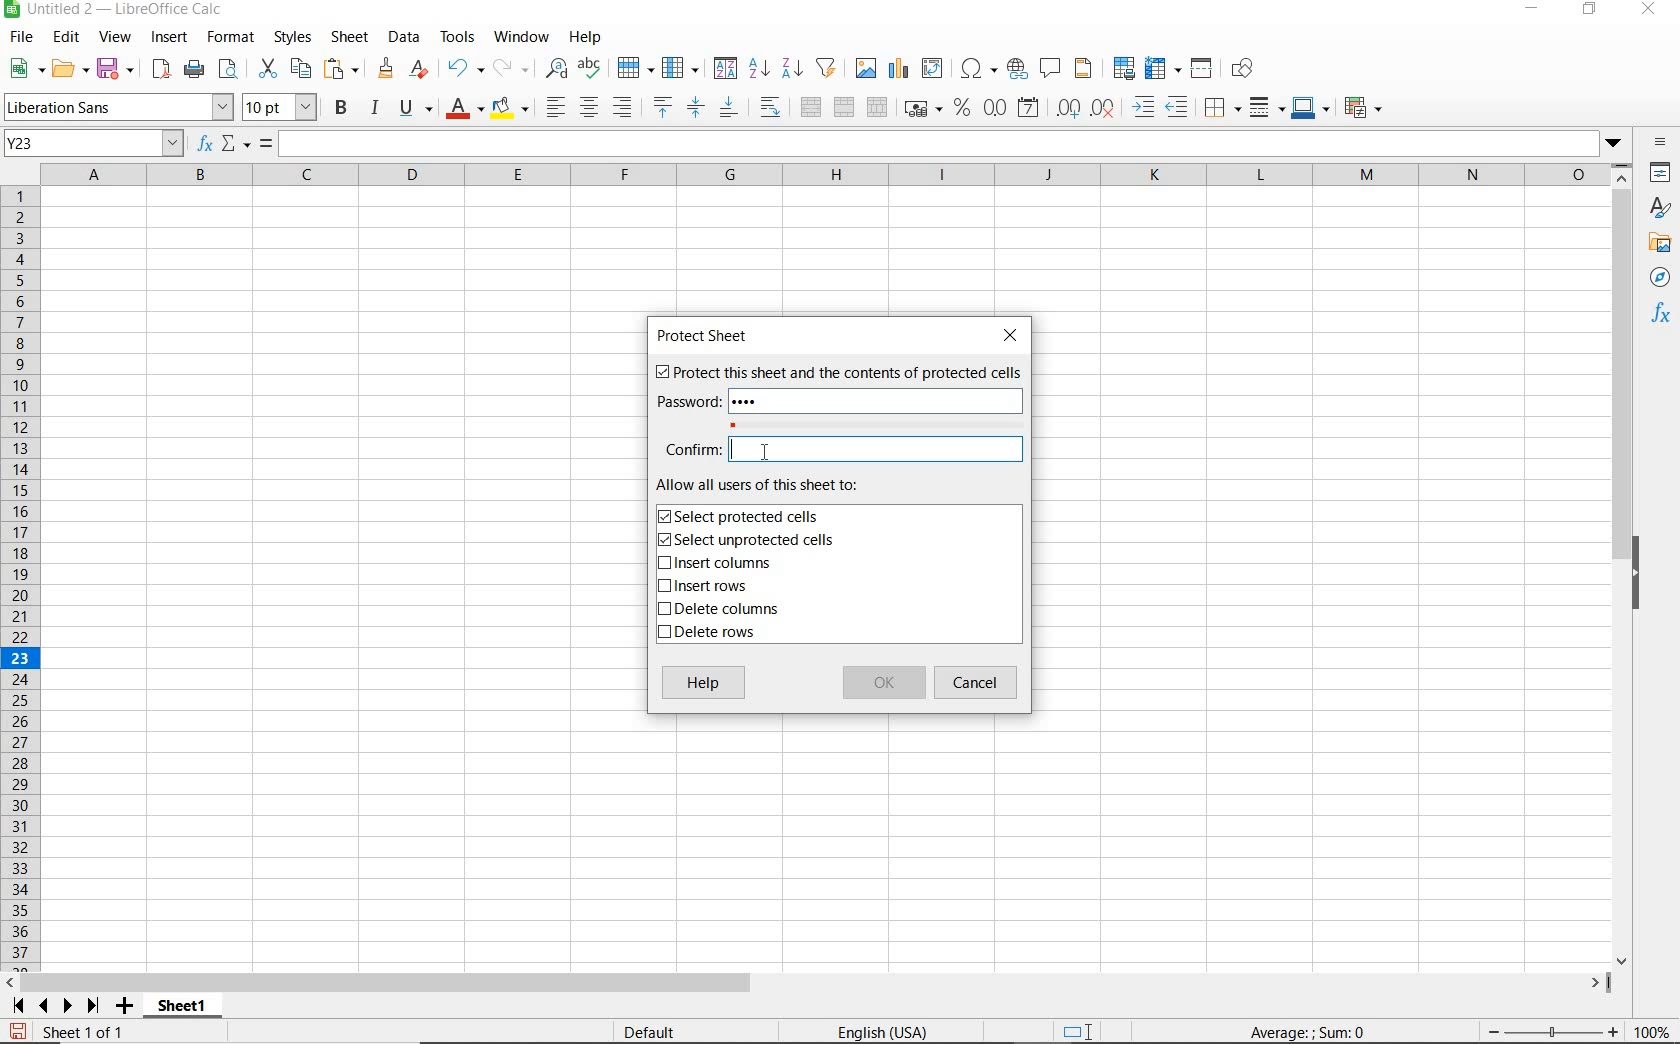 The image size is (1680, 1044). Describe the element at coordinates (464, 69) in the screenshot. I see `UNDO` at that location.